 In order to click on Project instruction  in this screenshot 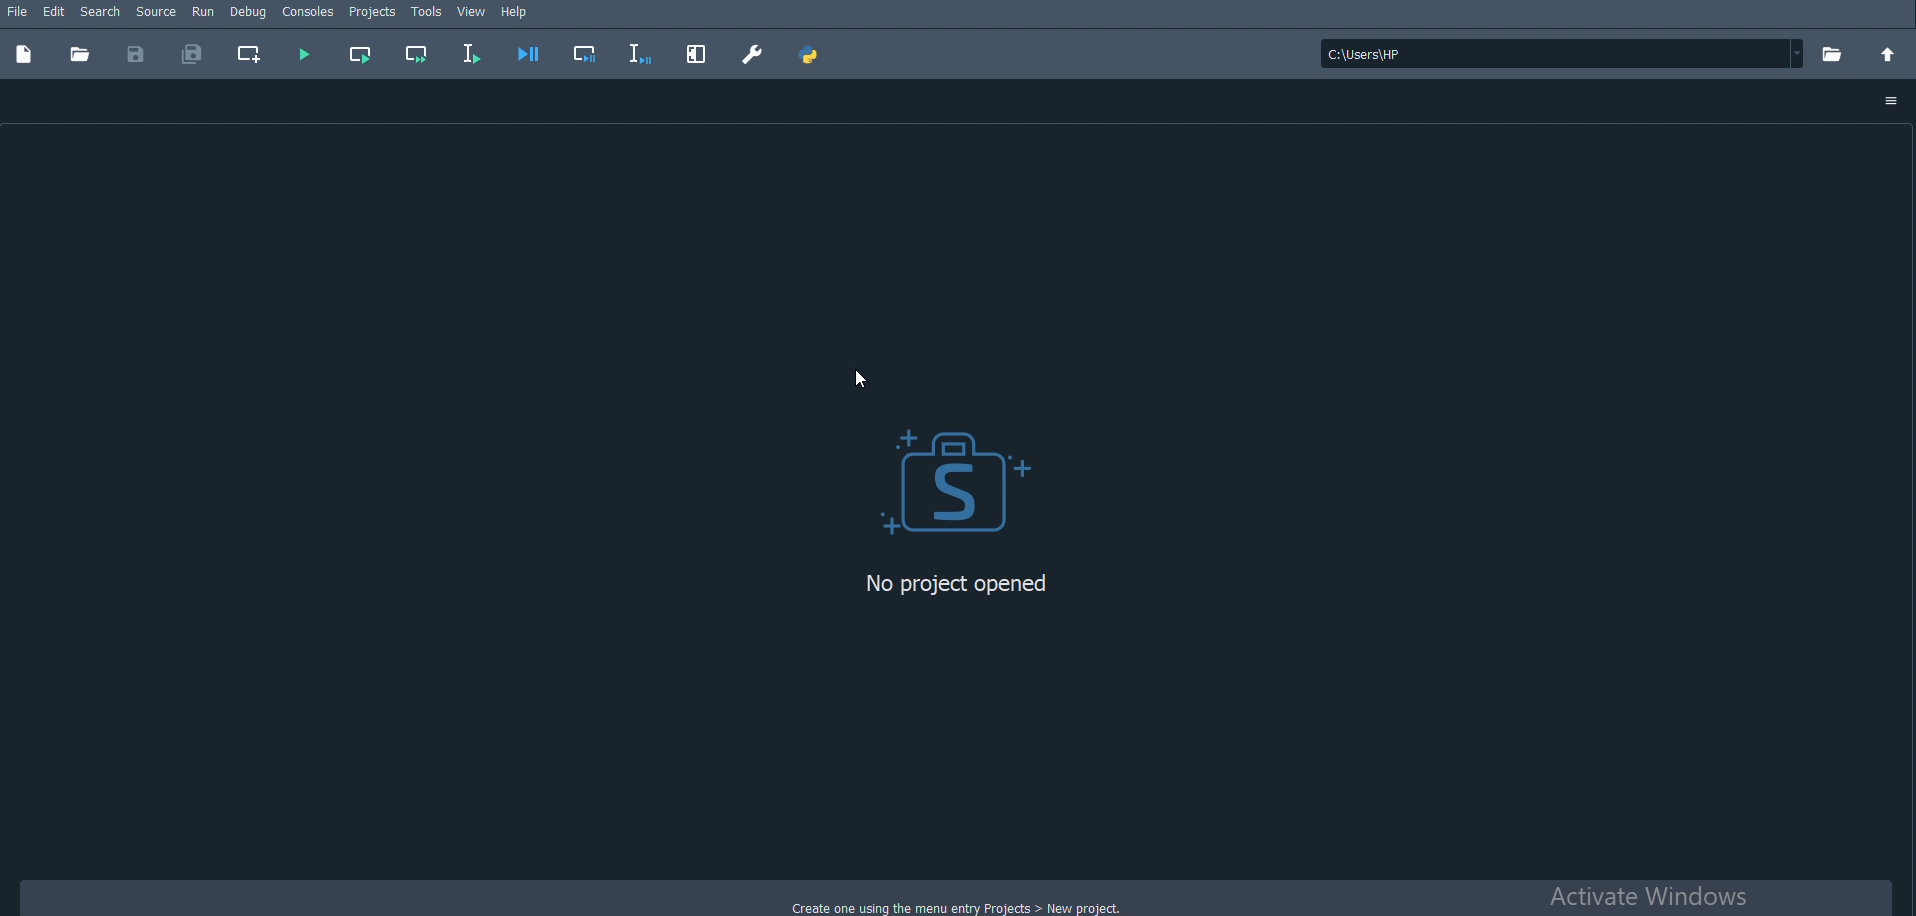, I will do `click(937, 904)`.